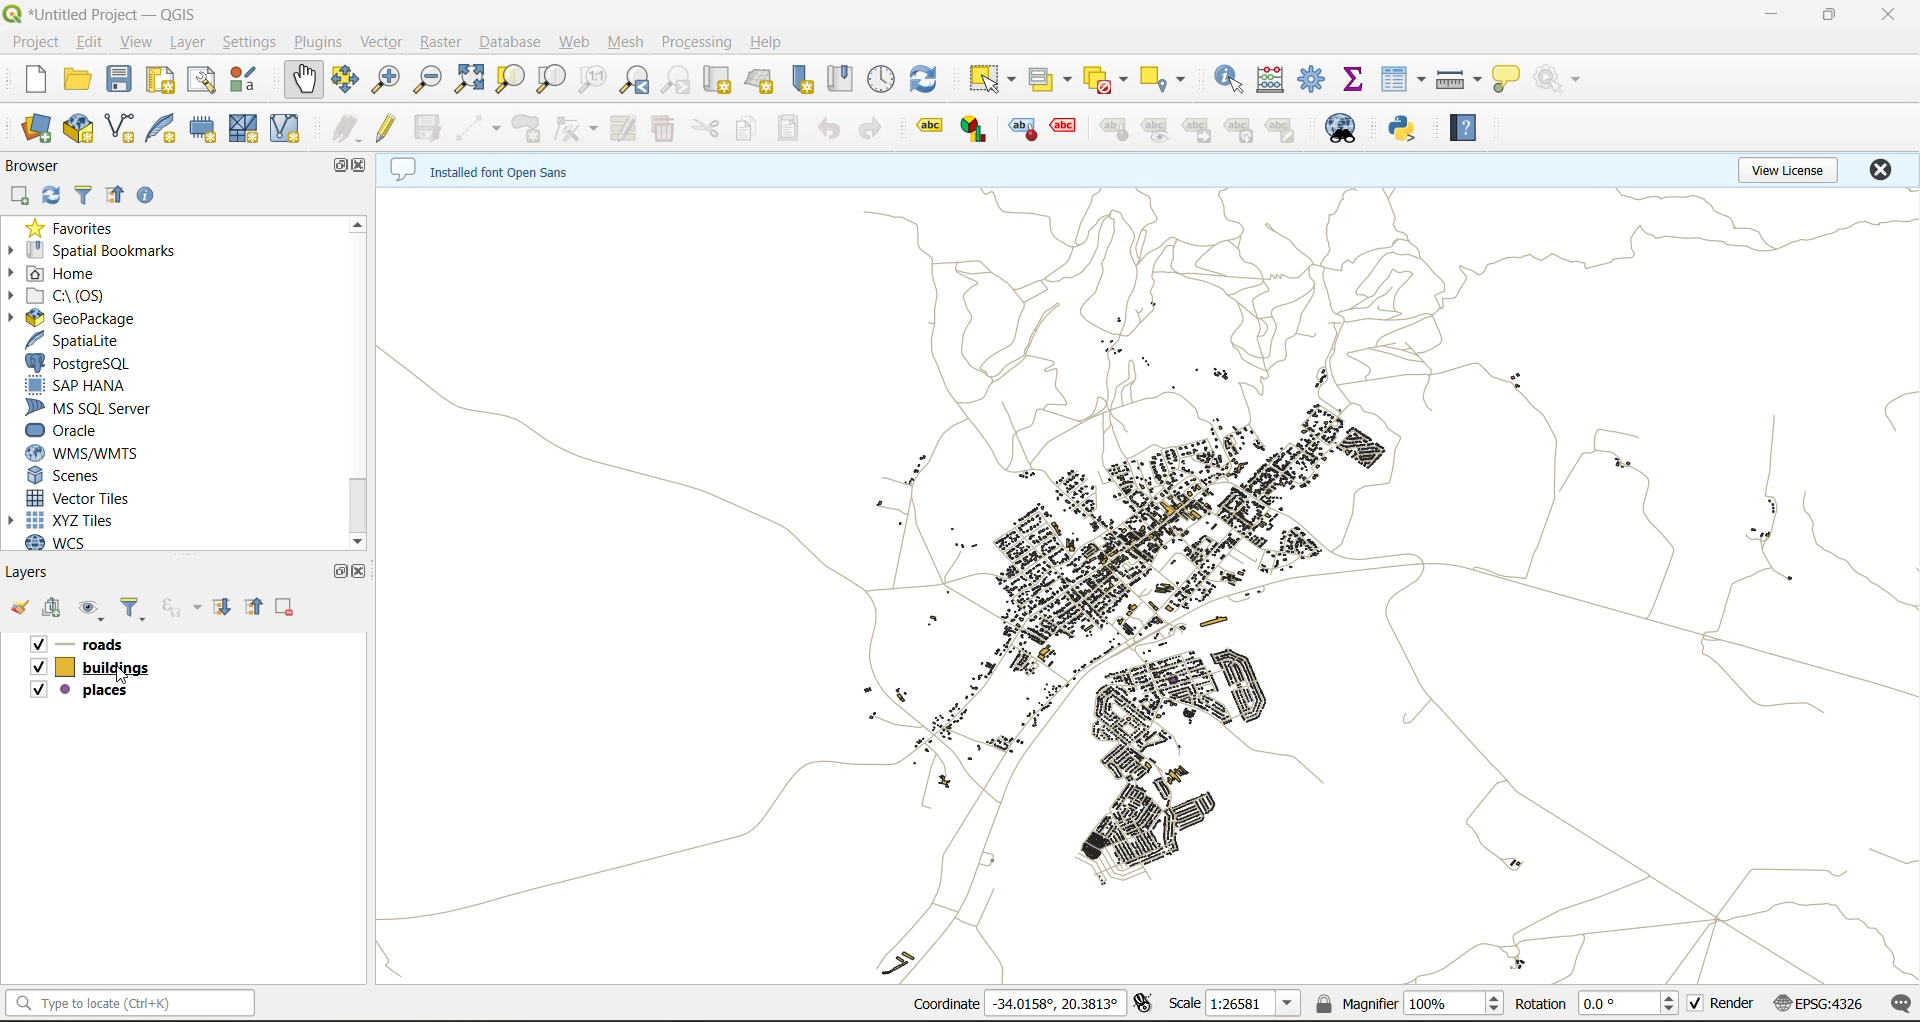 This screenshot has height=1022, width=1920. What do you see at coordinates (761, 78) in the screenshot?
I see `new 3d map` at bounding box center [761, 78].